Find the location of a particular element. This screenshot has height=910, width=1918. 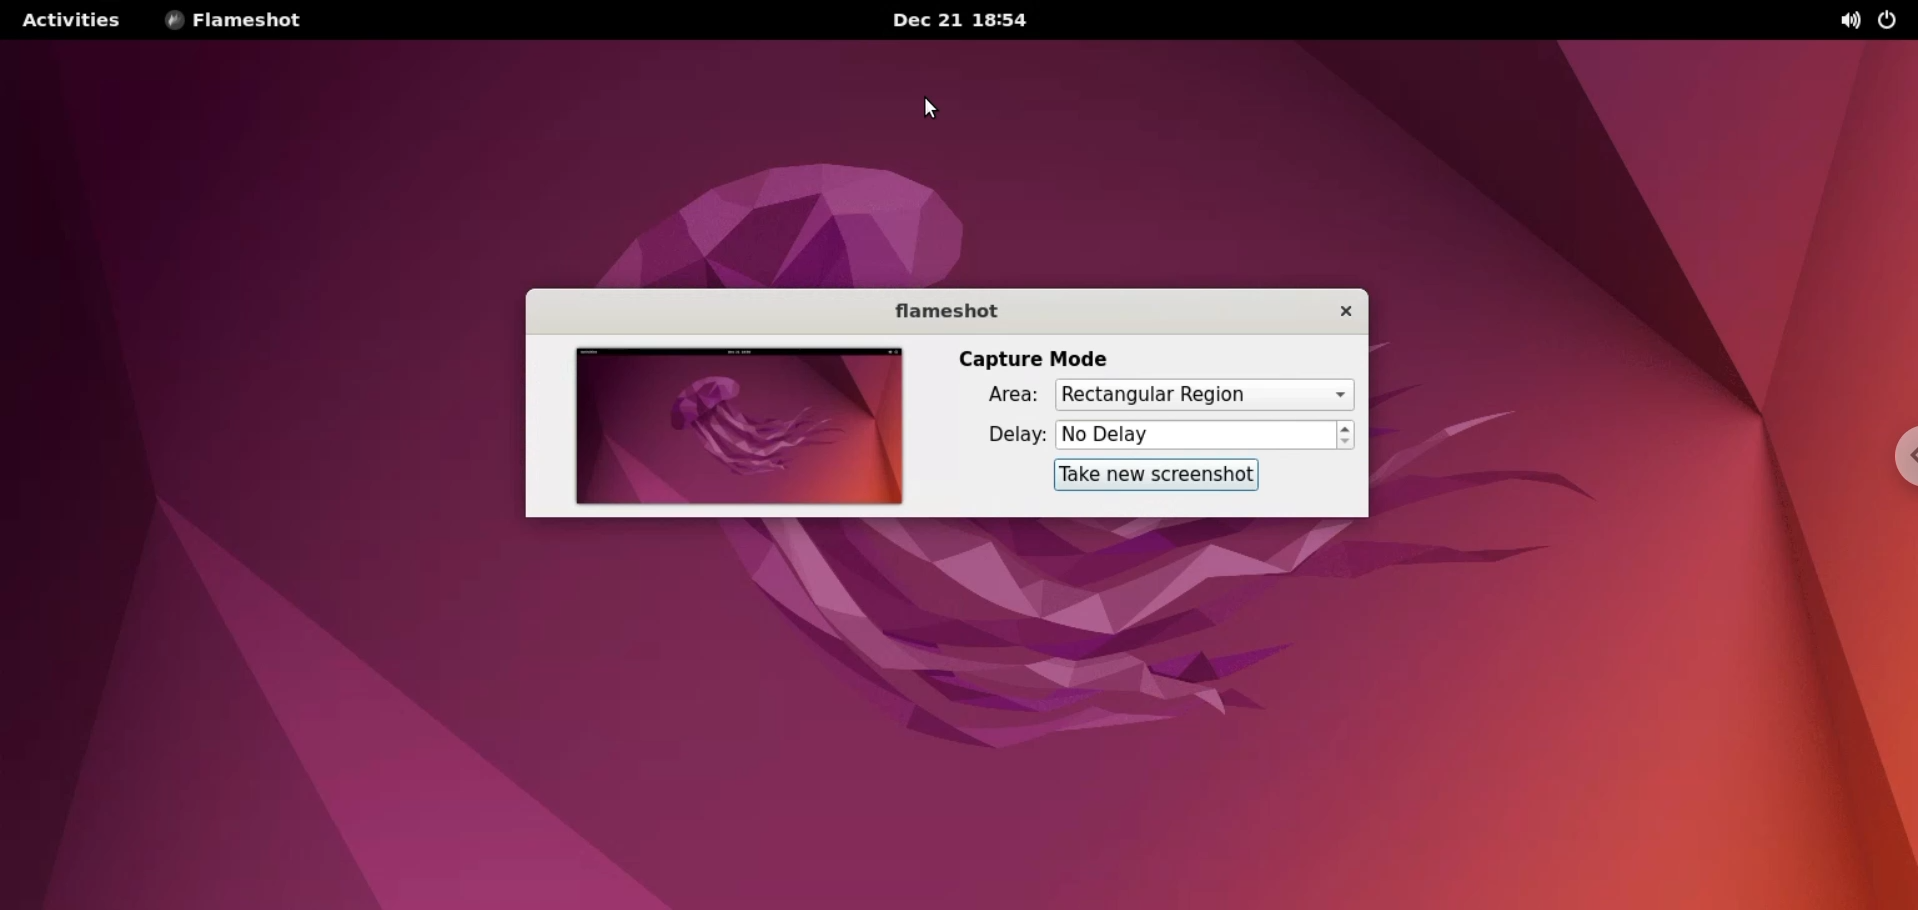

screenshot preview is located at coordinates (733, 428).